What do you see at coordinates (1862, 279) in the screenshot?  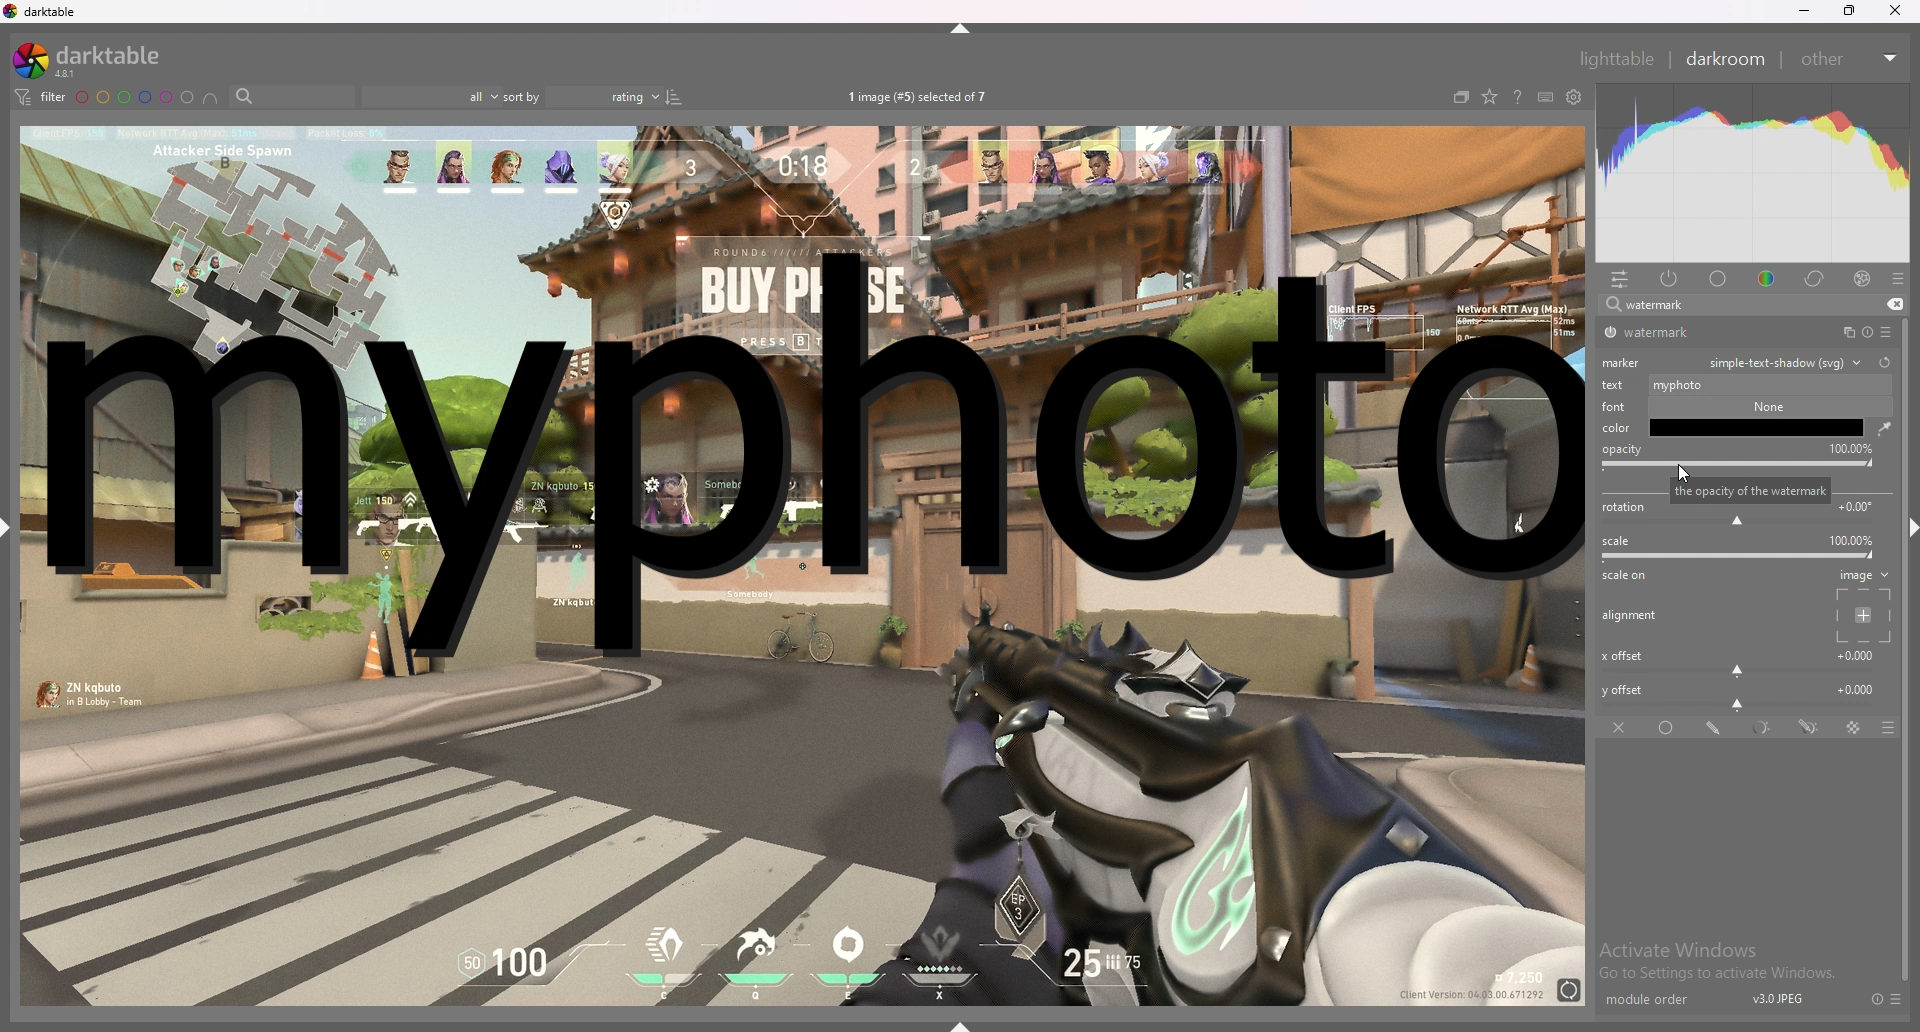 I see `effect` at bounding box center [1862, 279].